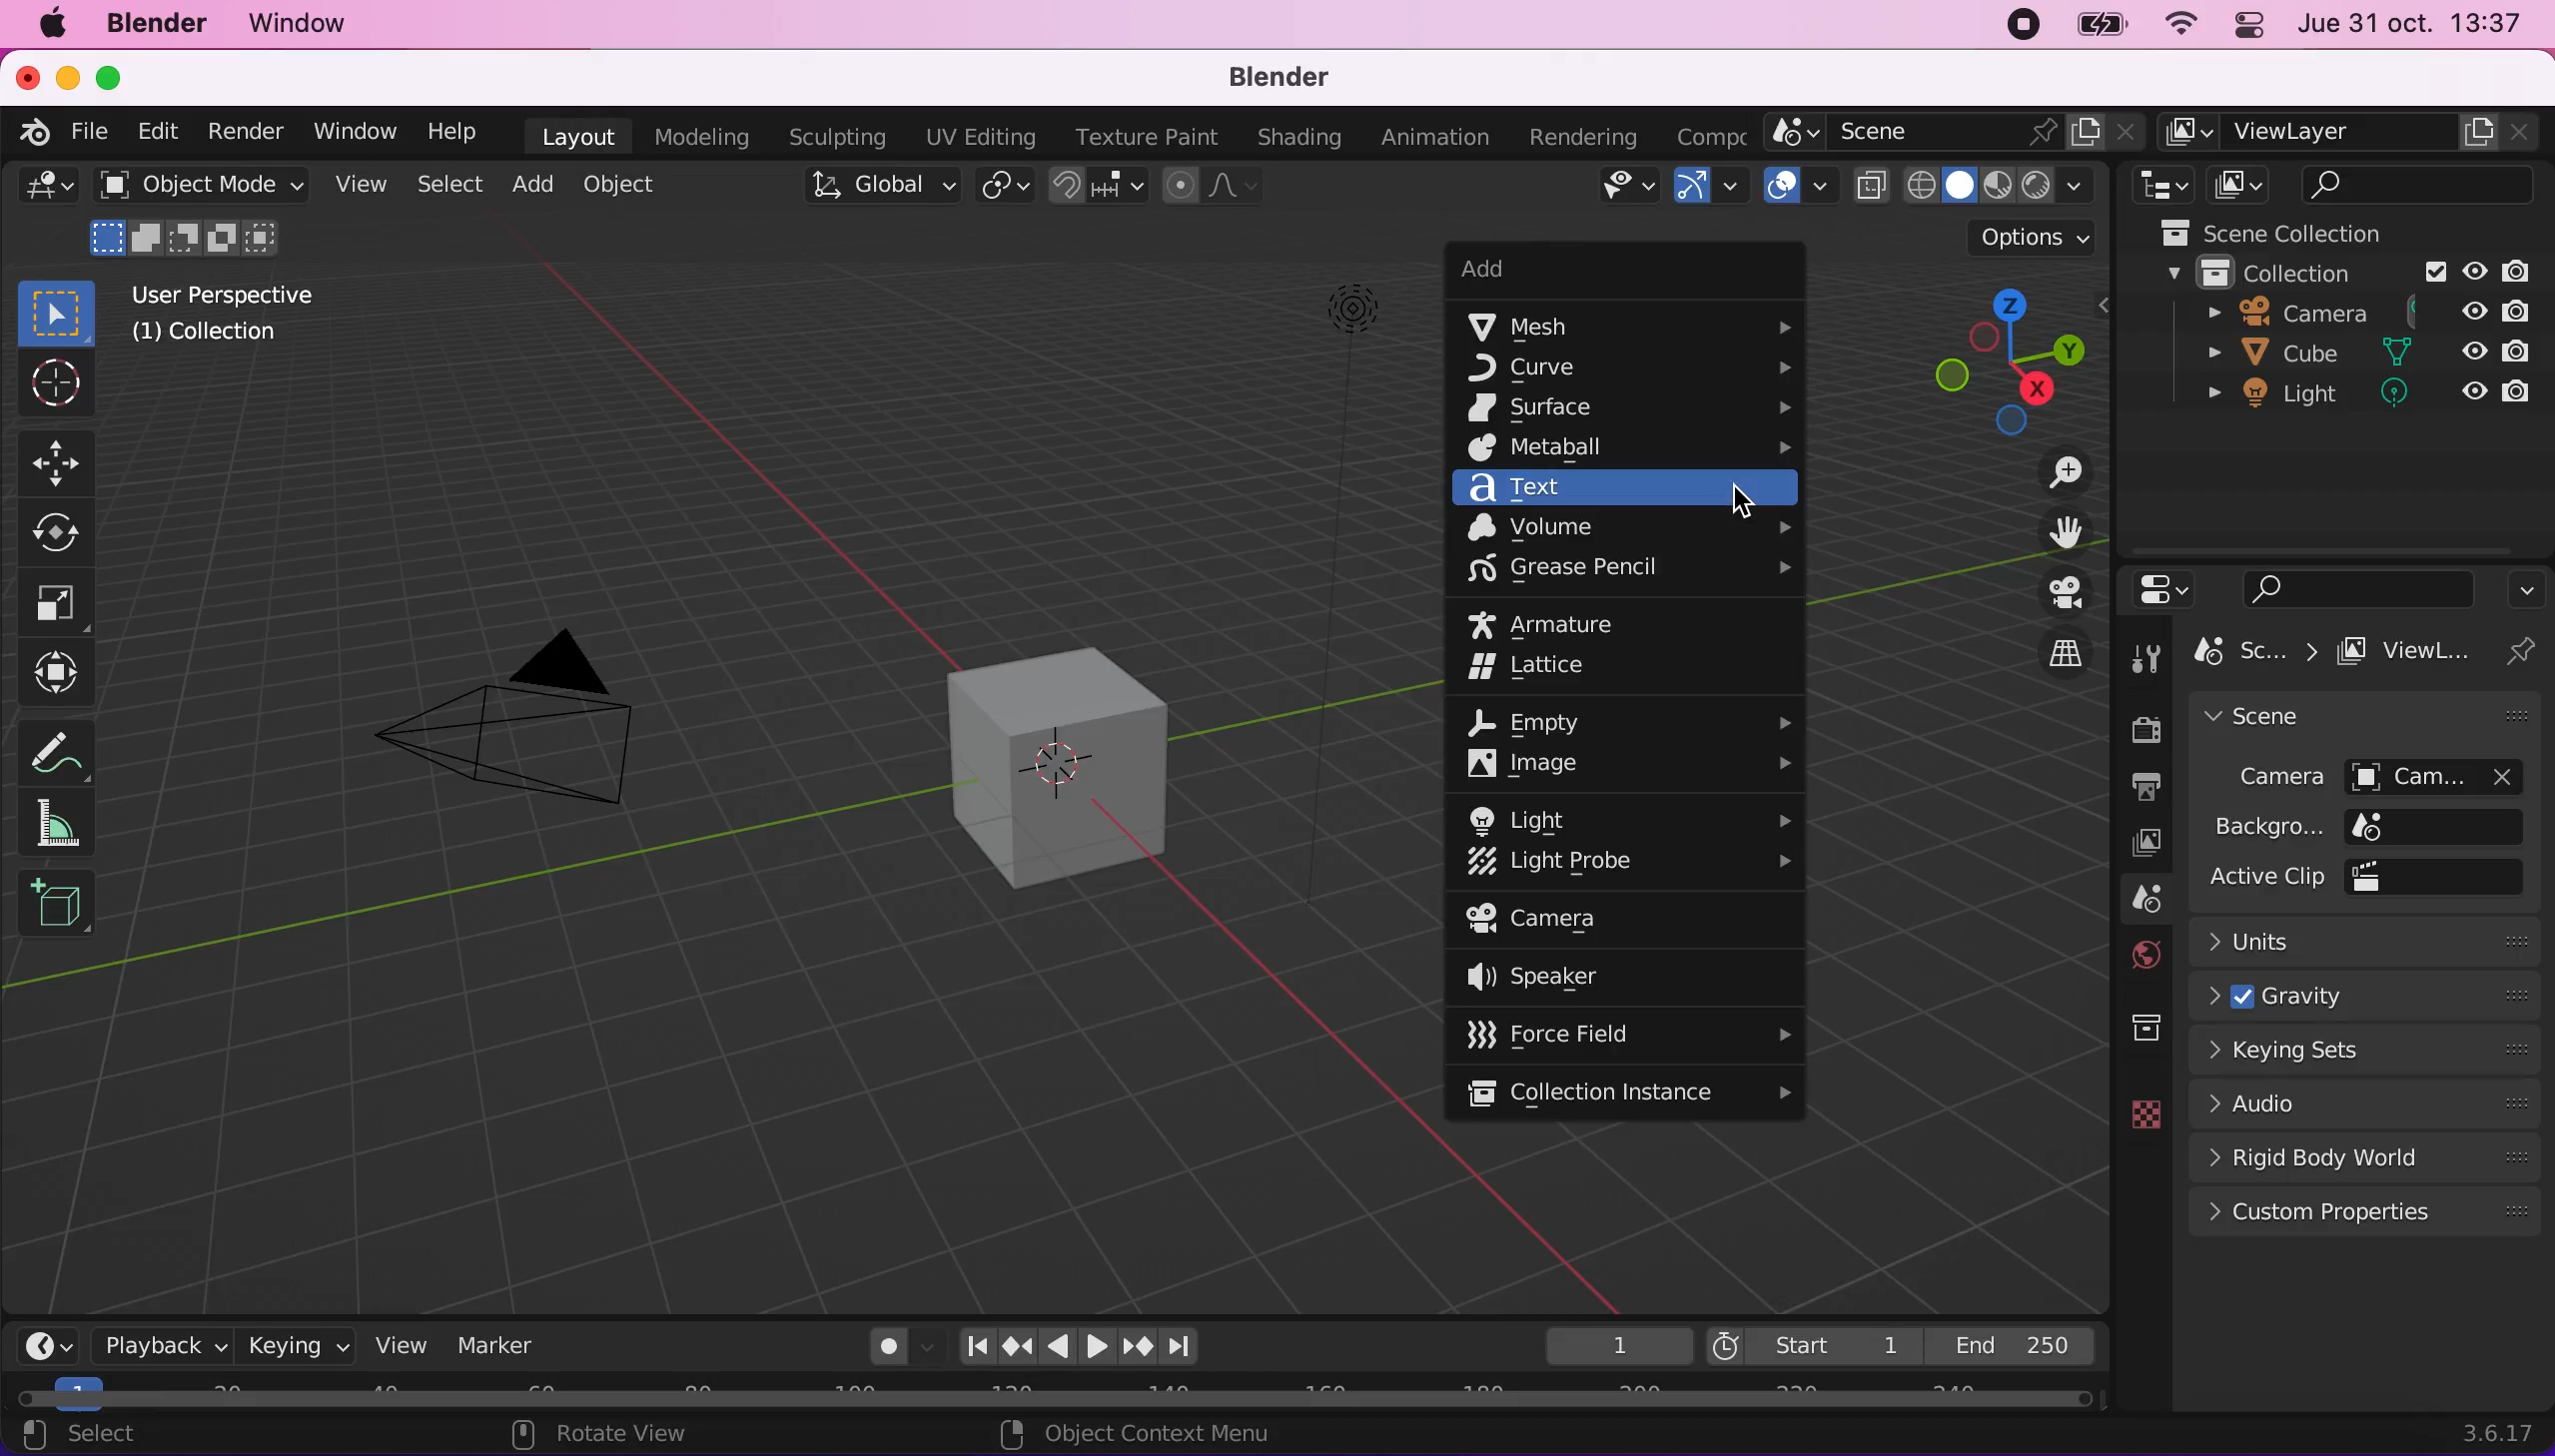 Image resolution: width=2555 pixels, height=1456 pixels. What do you see at coordinates (631, 187) in the screenshot?
I see `object` at bounding box center [631, 187].